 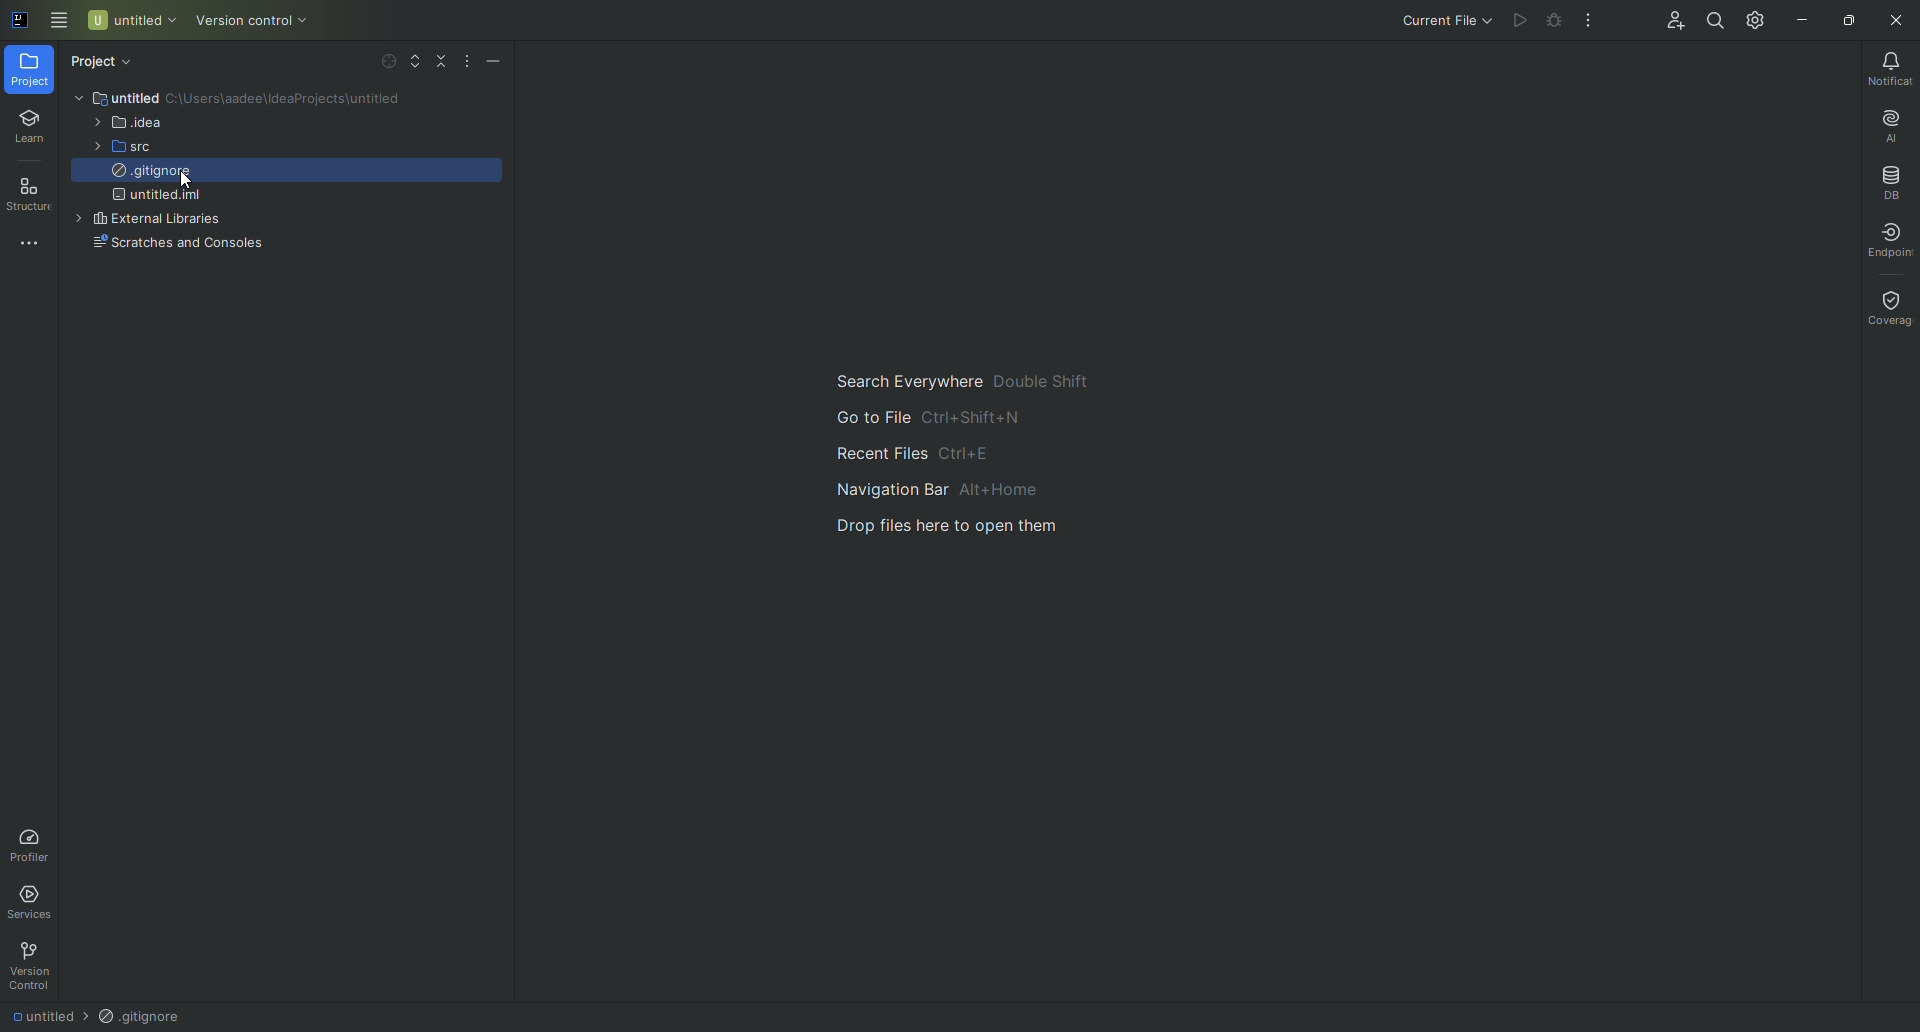 I want to click on Hide, so click(x=503, y=62).